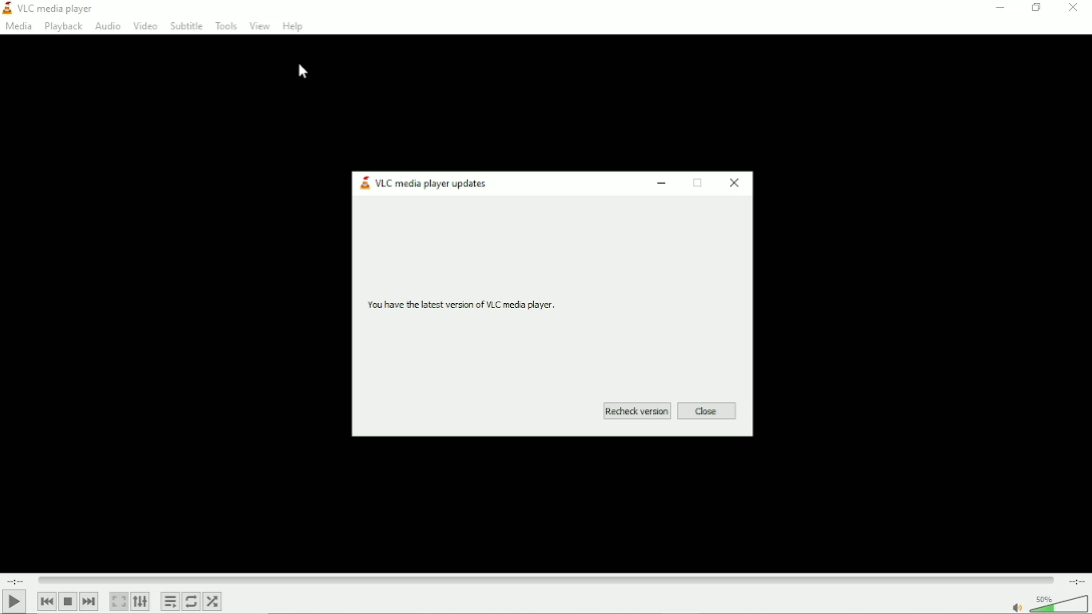 The height and width of the screenshot is (614, 1092). I want to click on Restore down, so click(1039, 9).